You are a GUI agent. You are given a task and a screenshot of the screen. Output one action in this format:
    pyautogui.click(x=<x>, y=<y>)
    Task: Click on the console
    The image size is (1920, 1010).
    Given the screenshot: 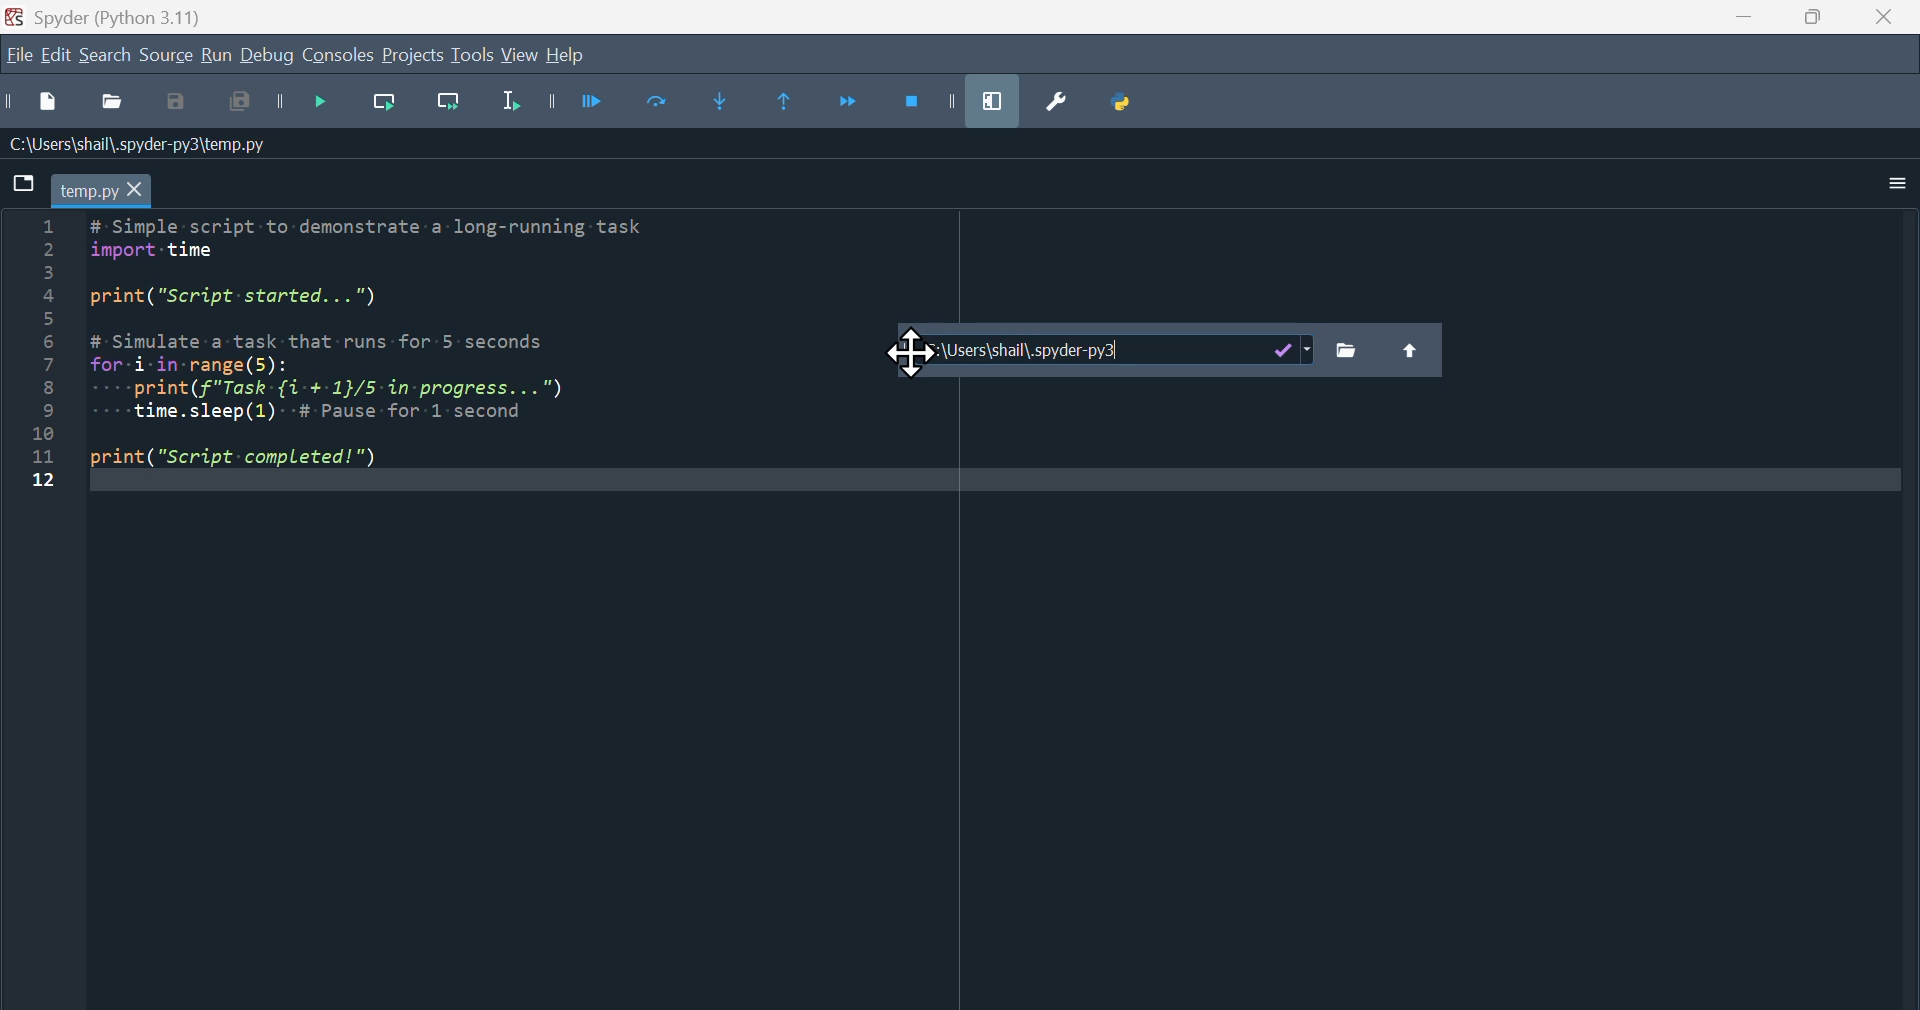 What is the action you would take?
    pyautogui.click(x=340, y=55)
    